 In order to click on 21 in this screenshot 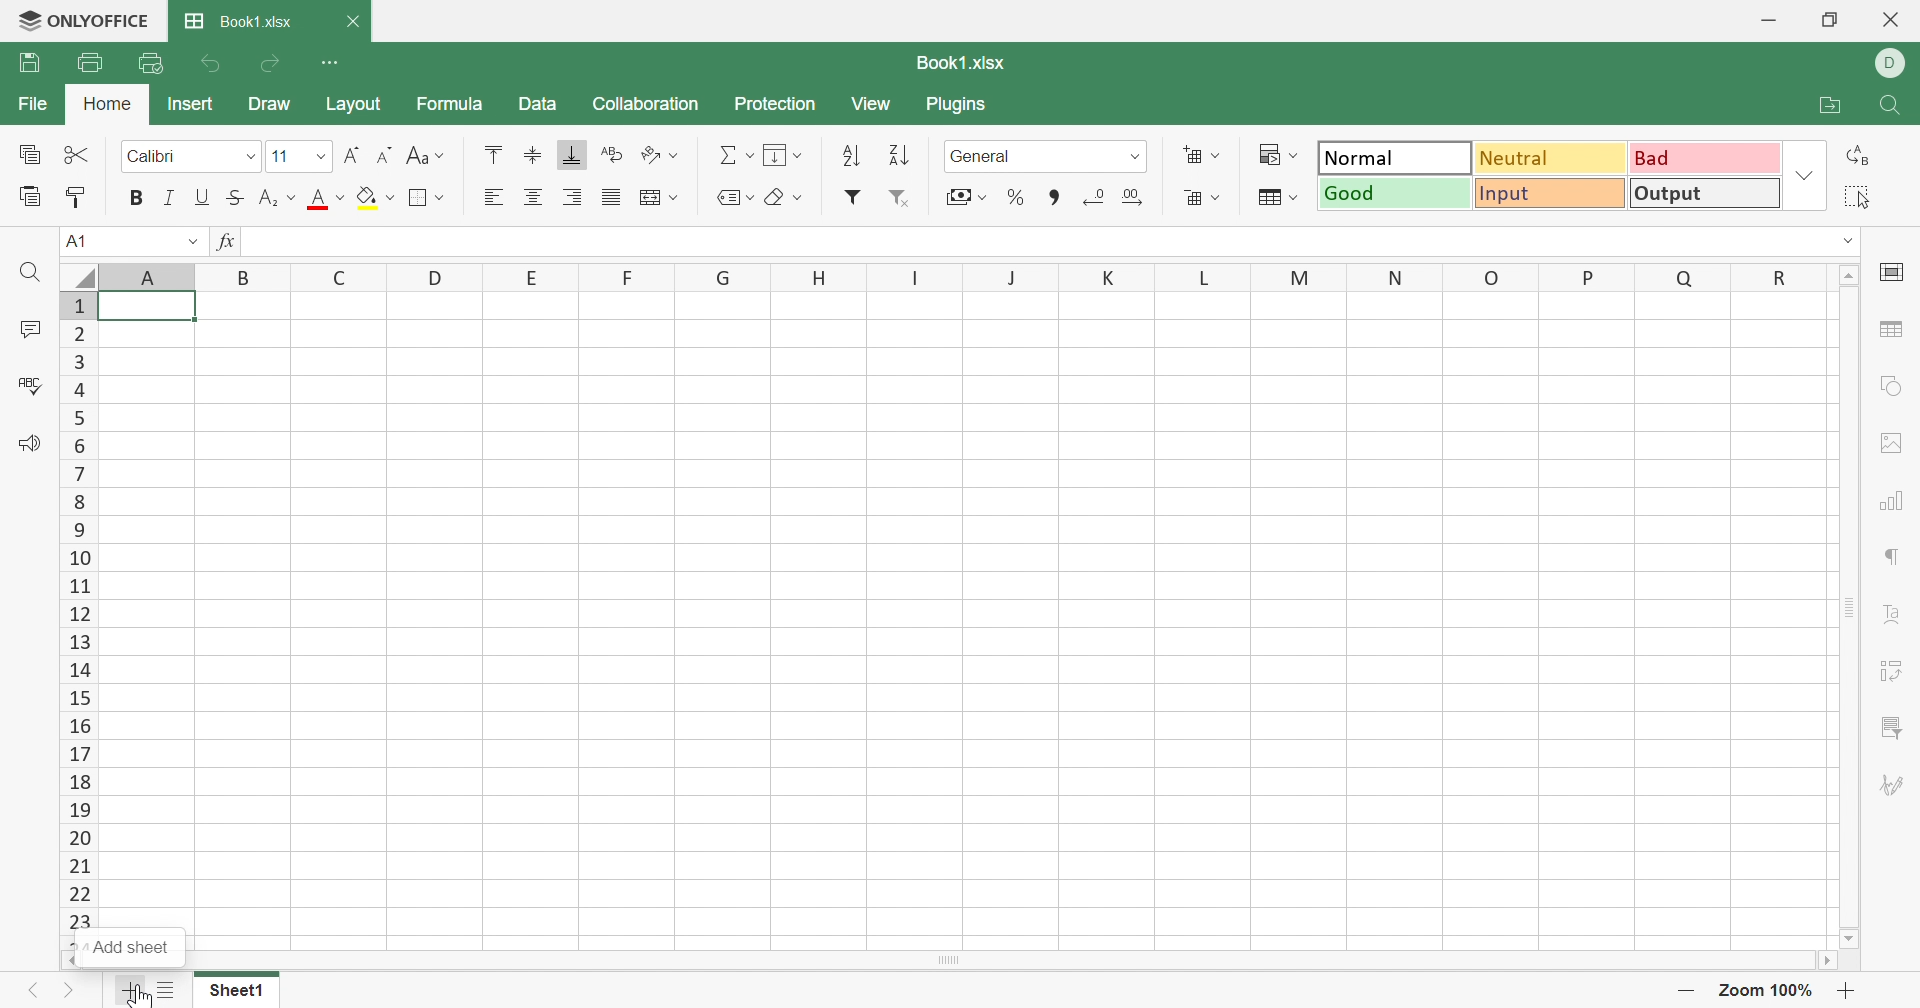, I will do `click(79, 865)`.